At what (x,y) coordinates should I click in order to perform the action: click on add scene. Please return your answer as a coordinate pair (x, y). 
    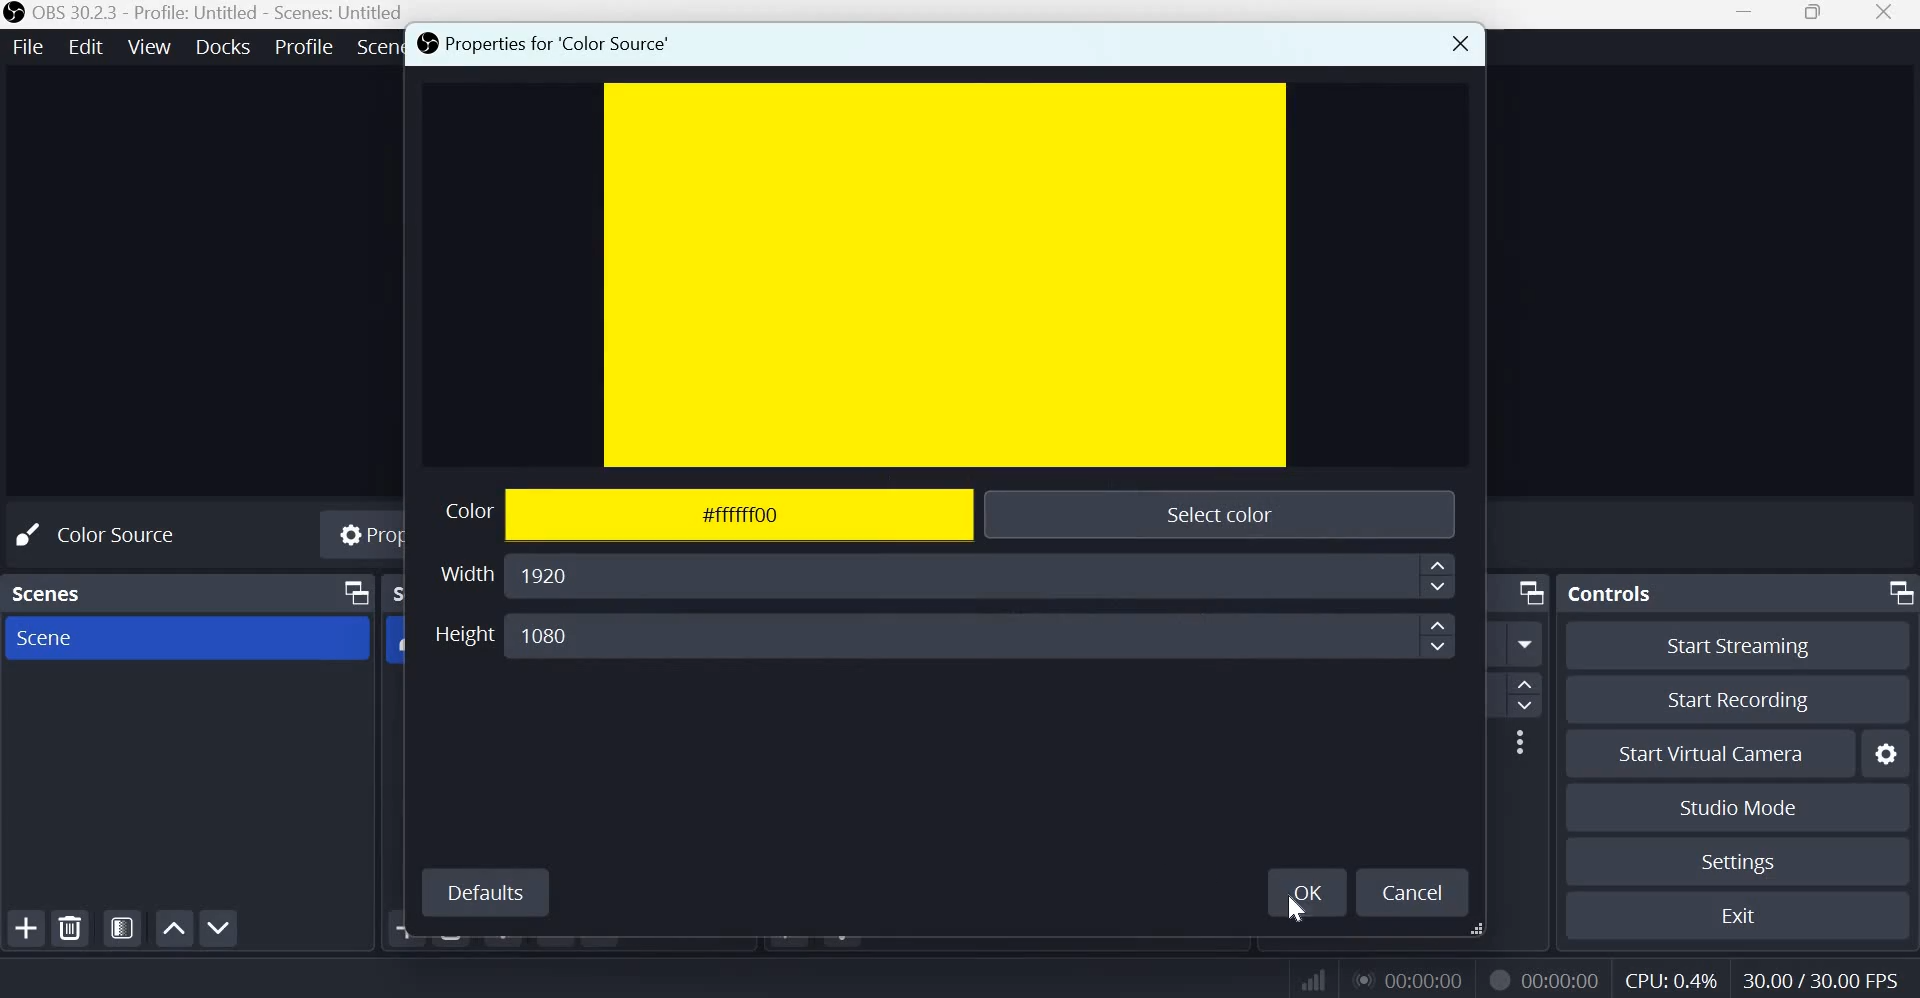
    Looking at the image, I should click on (26, 928).